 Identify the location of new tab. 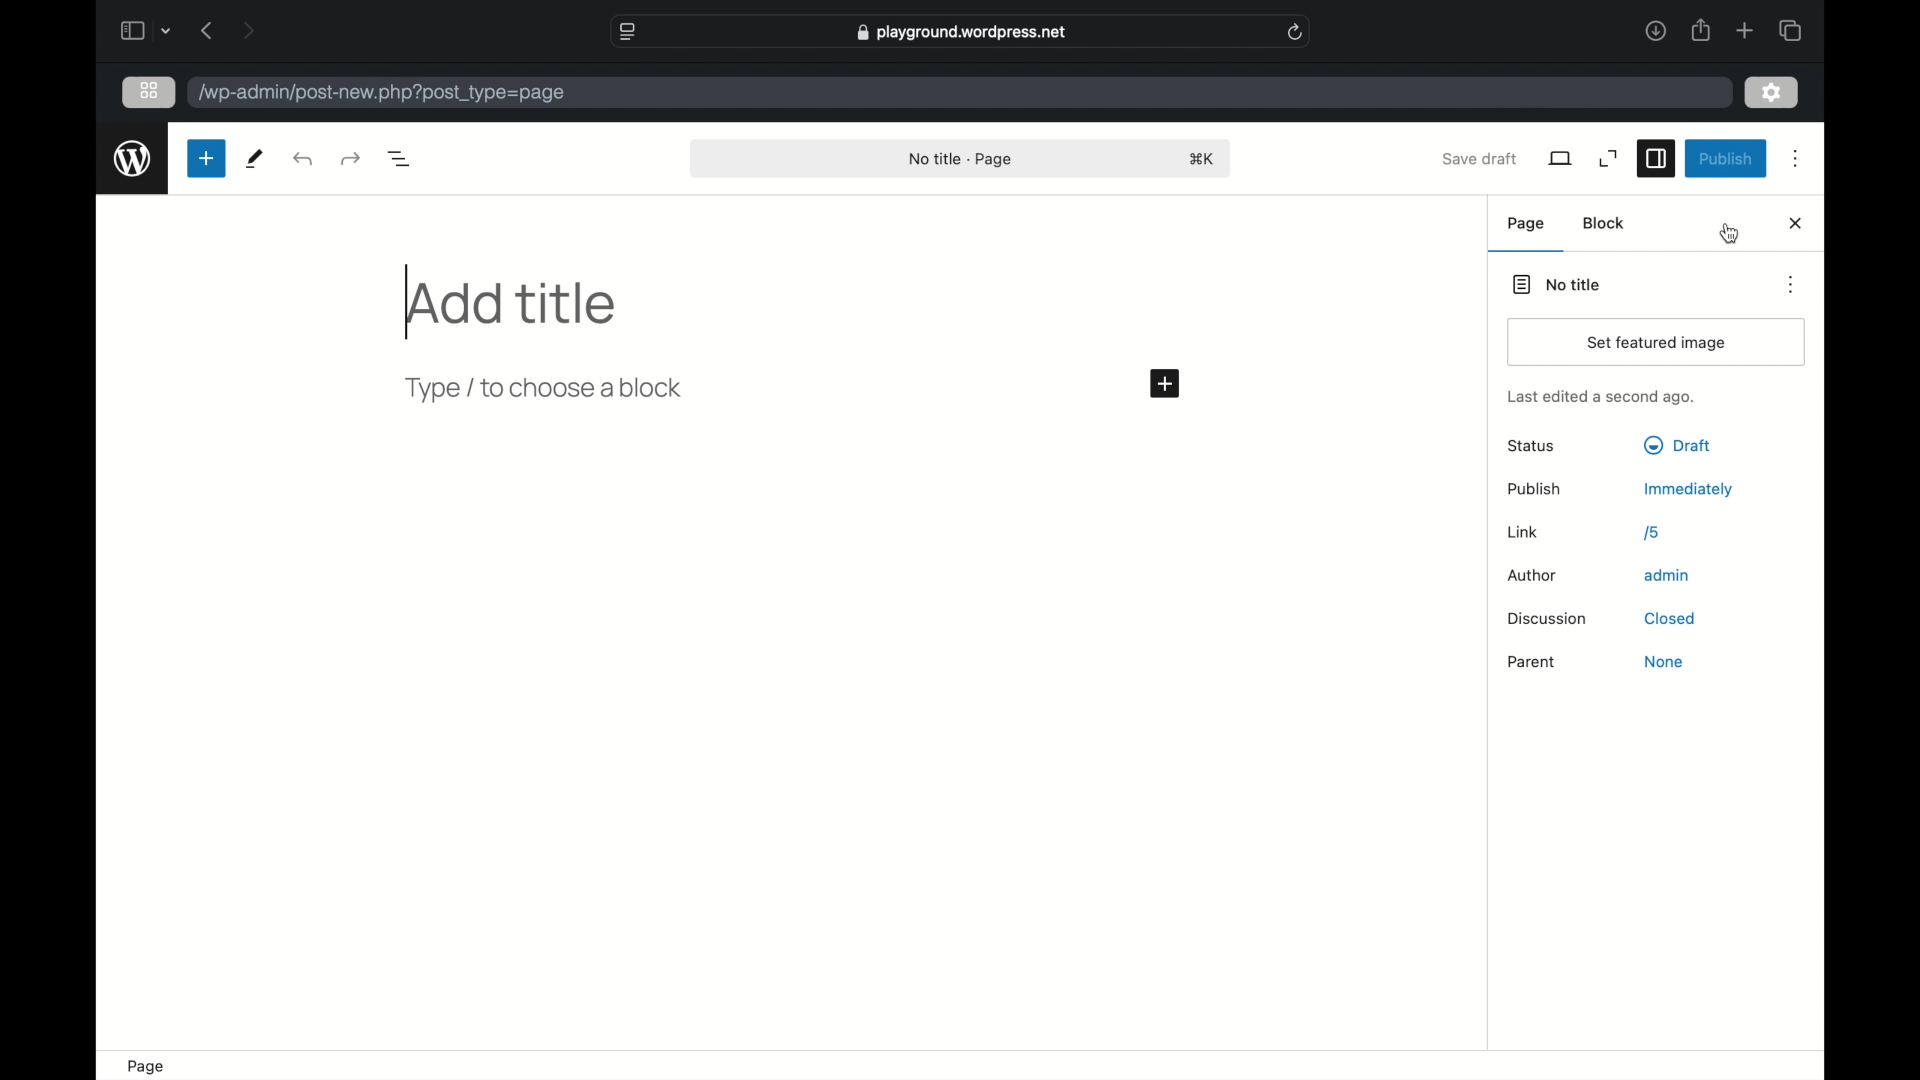
(1746, 31).